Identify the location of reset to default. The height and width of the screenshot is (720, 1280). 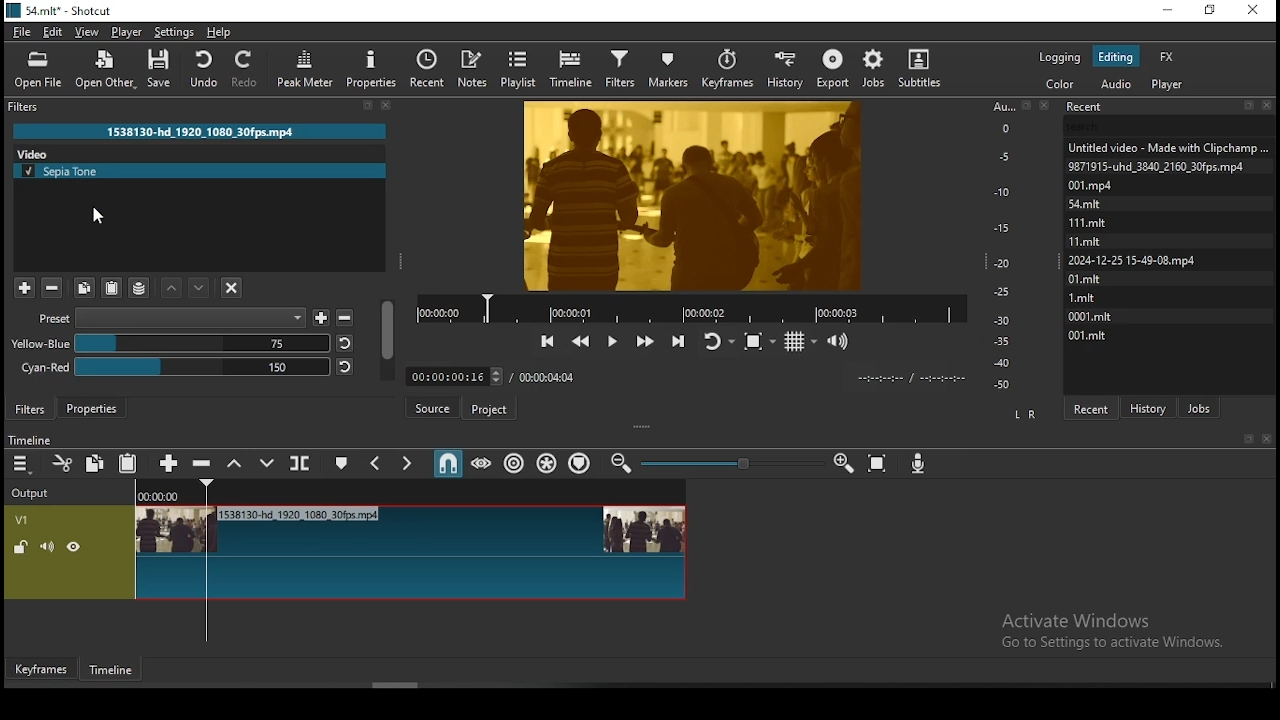
(347, 343).